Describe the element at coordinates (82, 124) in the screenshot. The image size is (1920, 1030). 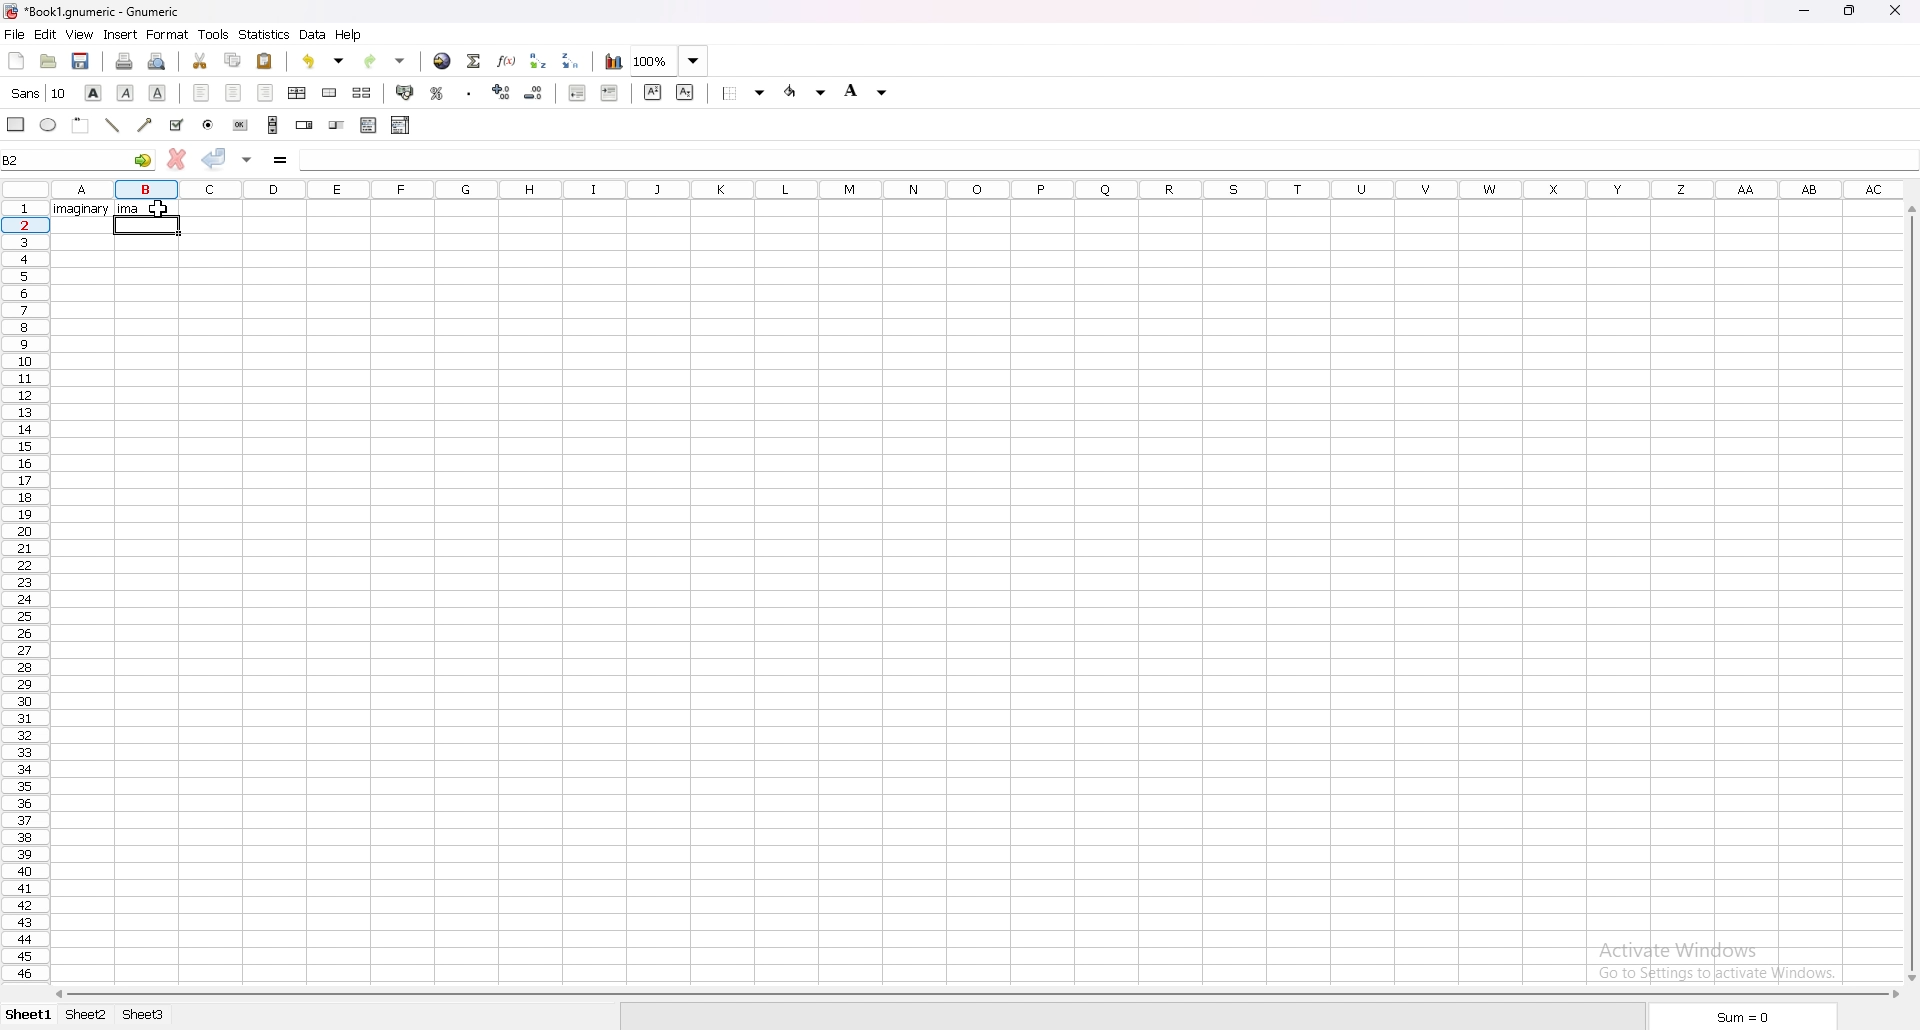
I see `frame` at that location.